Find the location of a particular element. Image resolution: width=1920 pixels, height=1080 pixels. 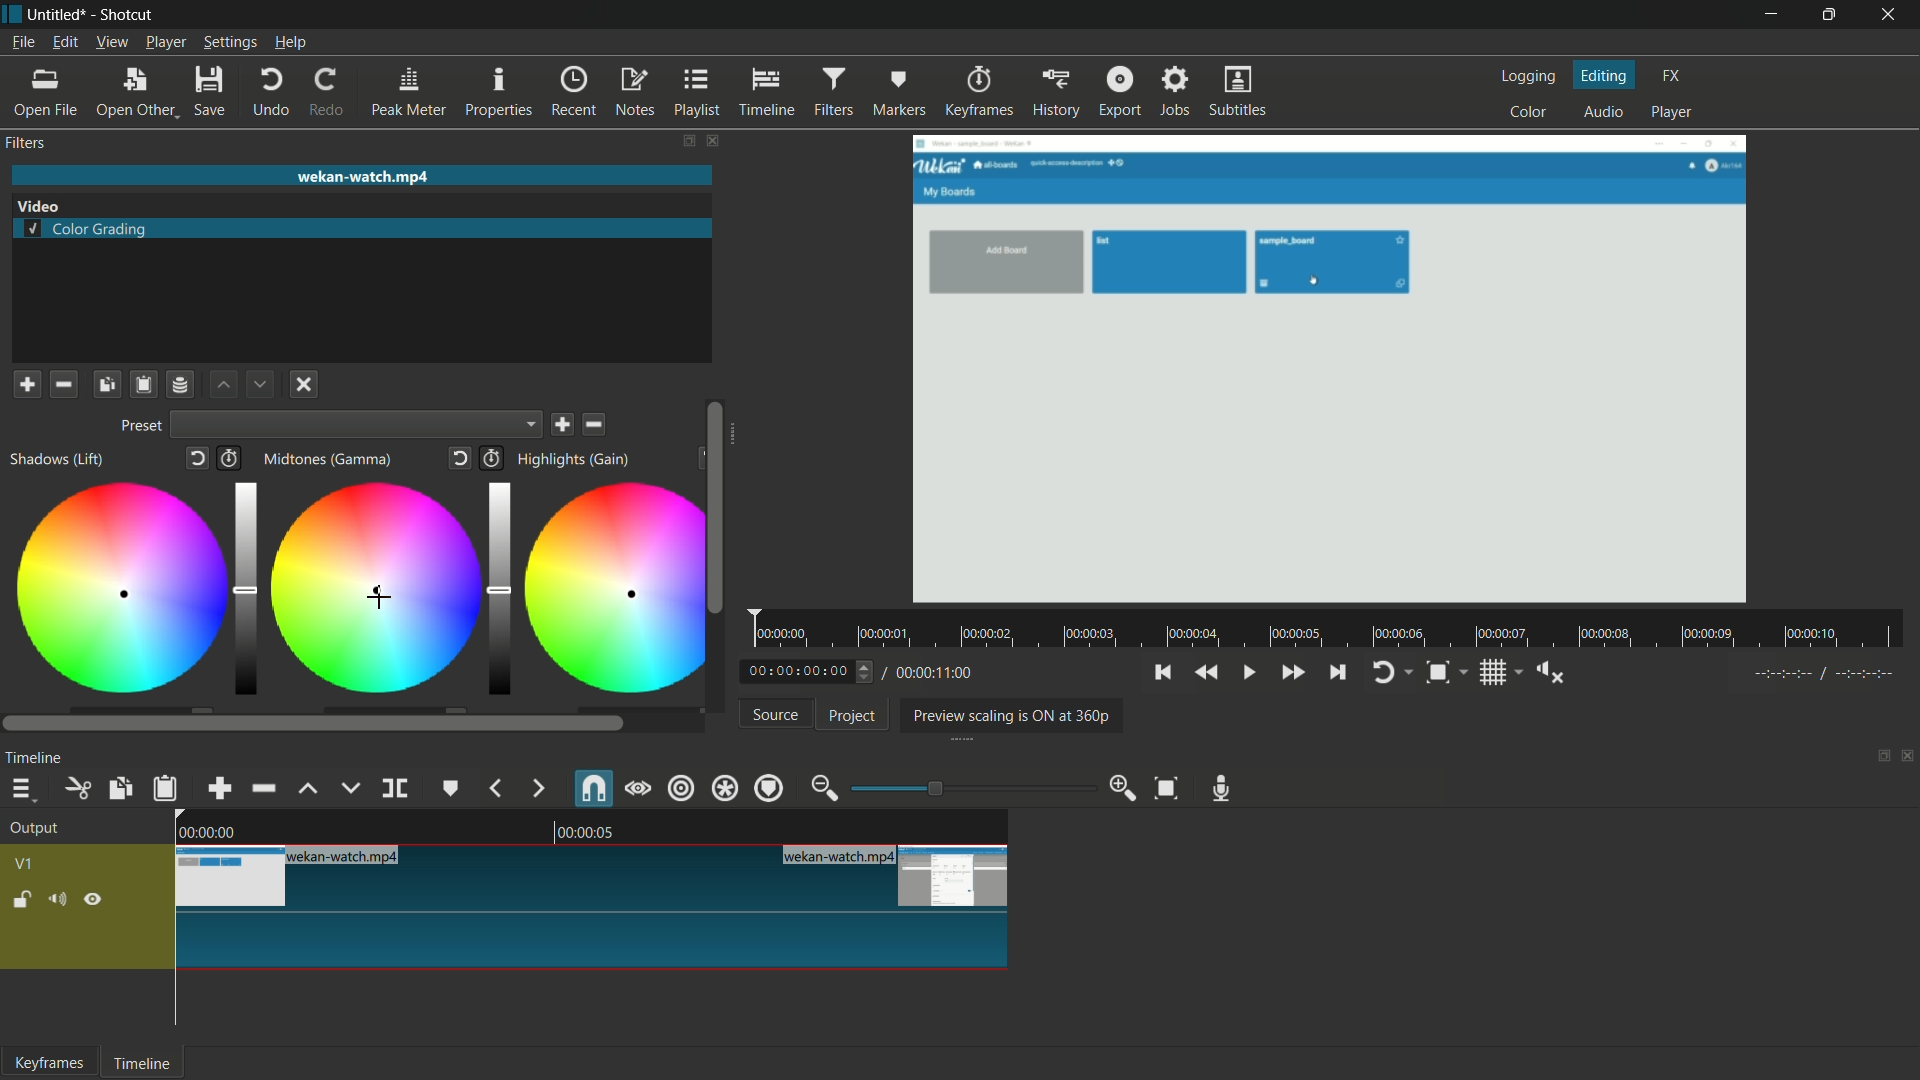

logging is located at coordinates (1526, 77).